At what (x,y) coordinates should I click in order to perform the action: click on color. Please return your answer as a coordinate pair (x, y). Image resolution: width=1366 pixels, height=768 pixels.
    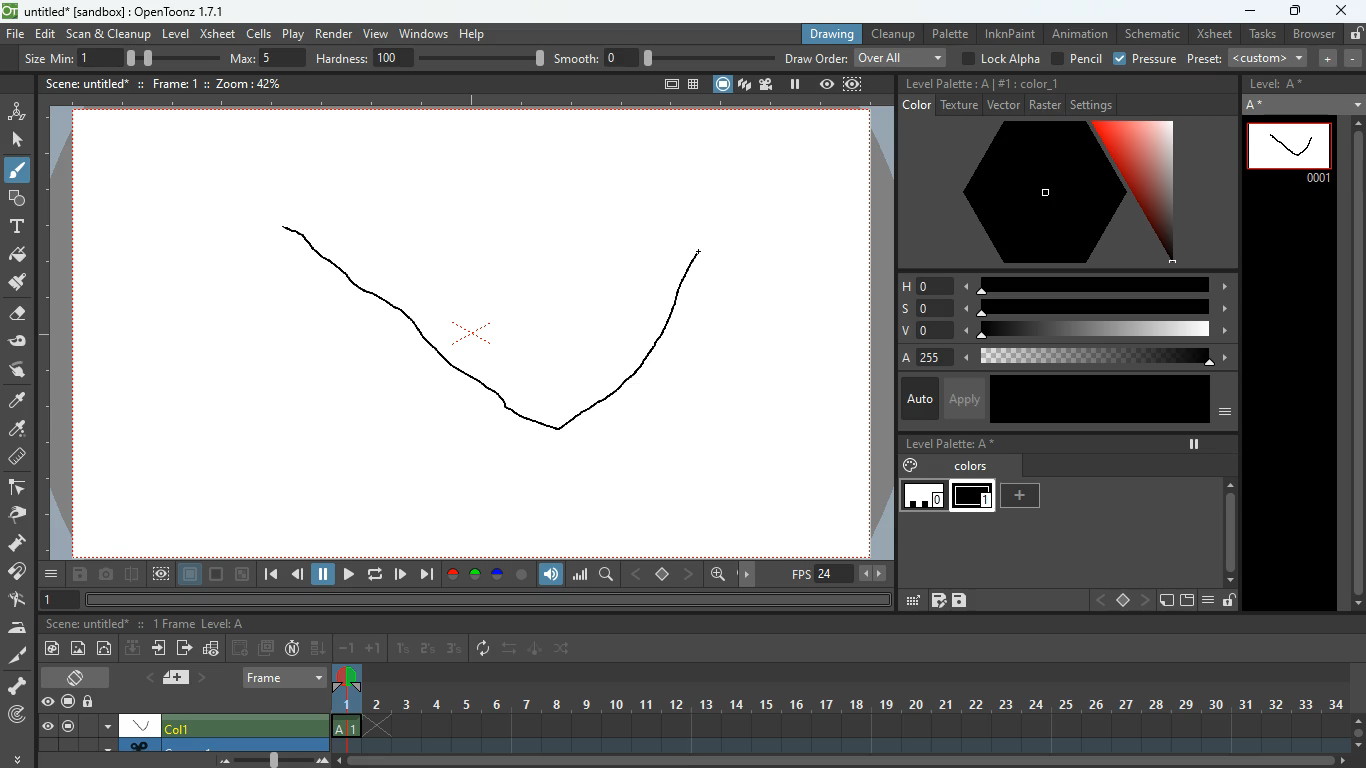
    Looking at the image, I should click on (218, 575).